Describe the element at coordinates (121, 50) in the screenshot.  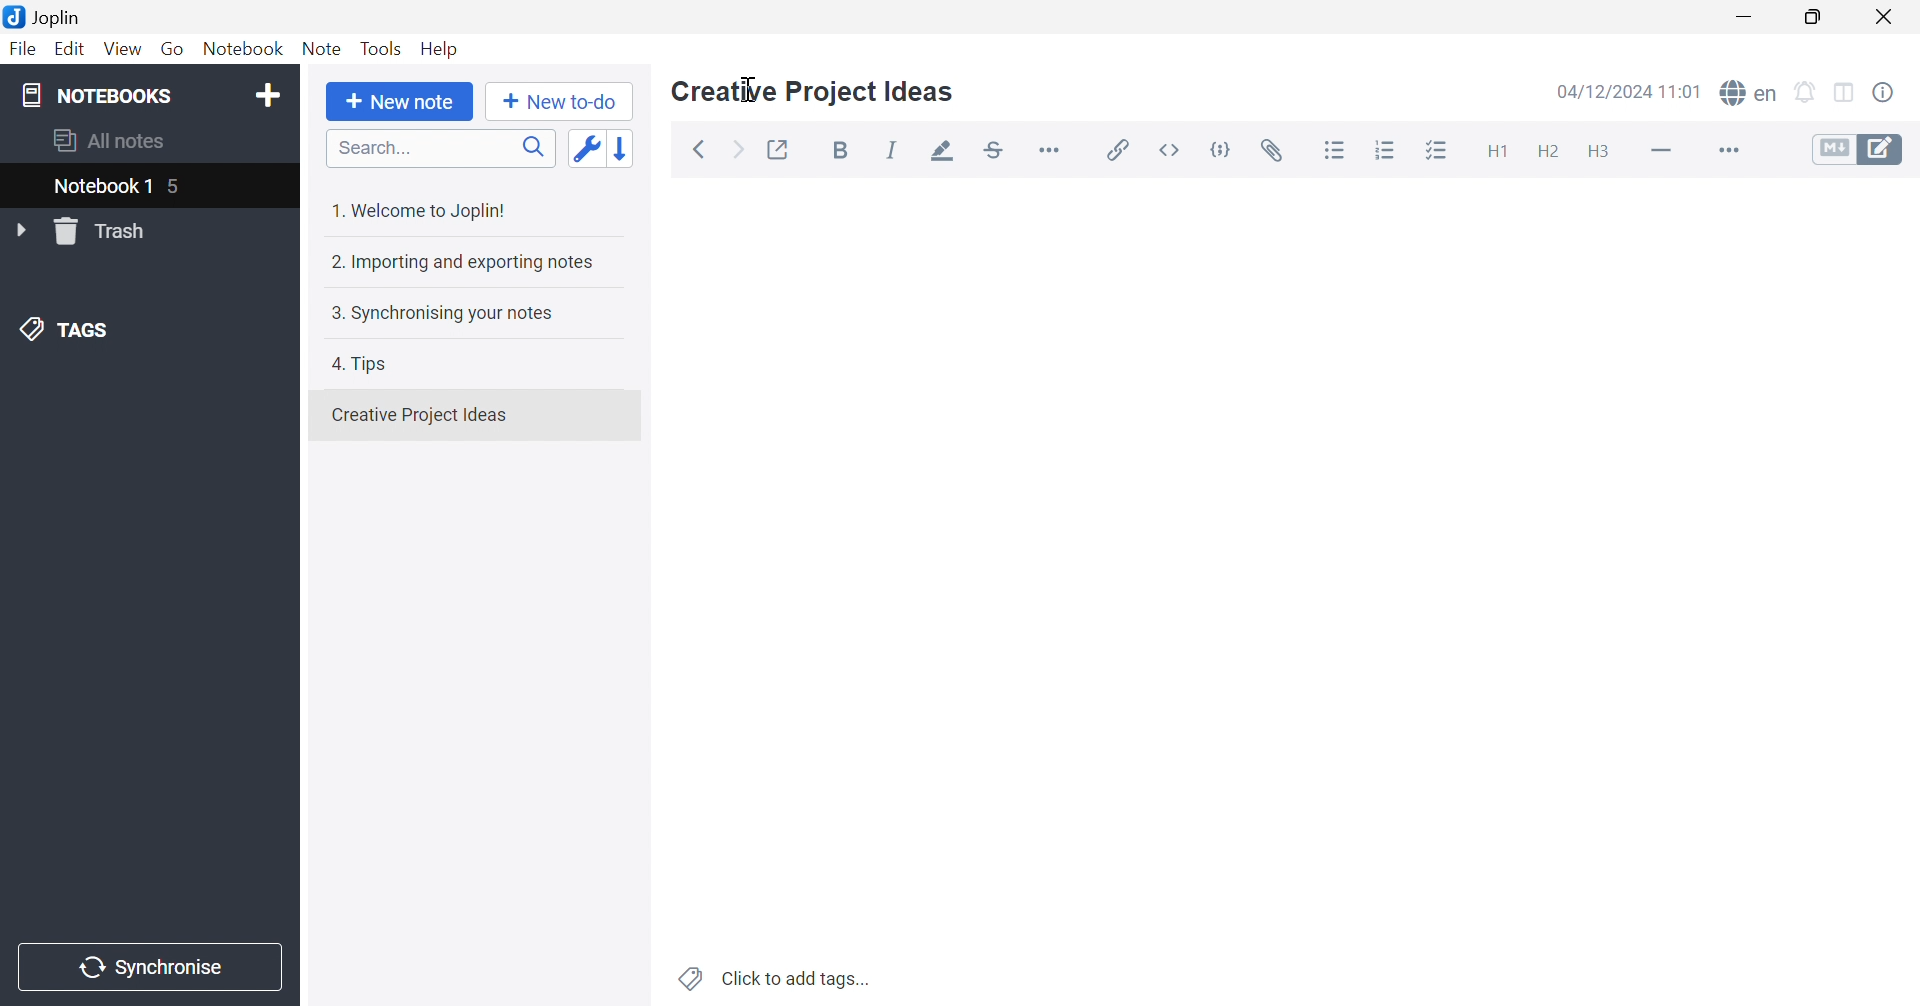
I see `View` at that location.